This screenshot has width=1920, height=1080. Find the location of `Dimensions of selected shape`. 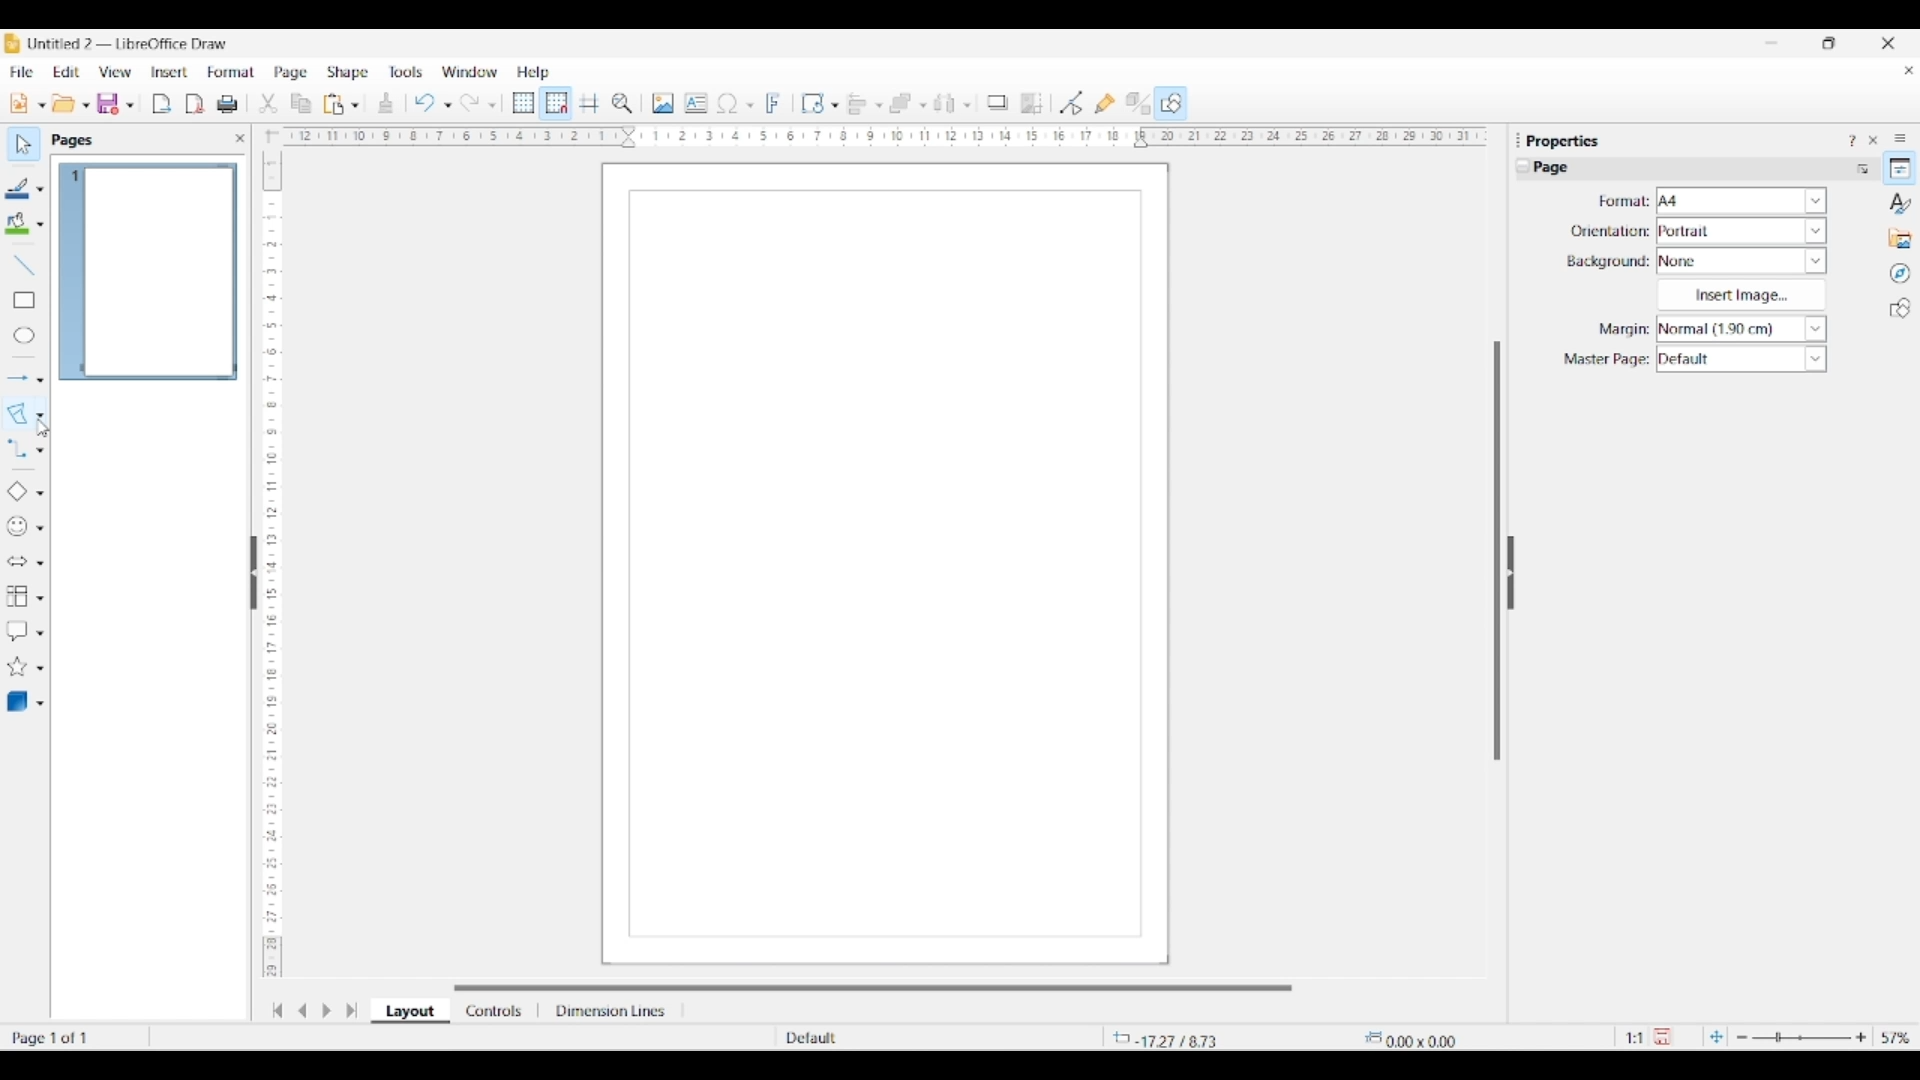

Dimensions of selected shape is located at coordinates (1421, 1038).